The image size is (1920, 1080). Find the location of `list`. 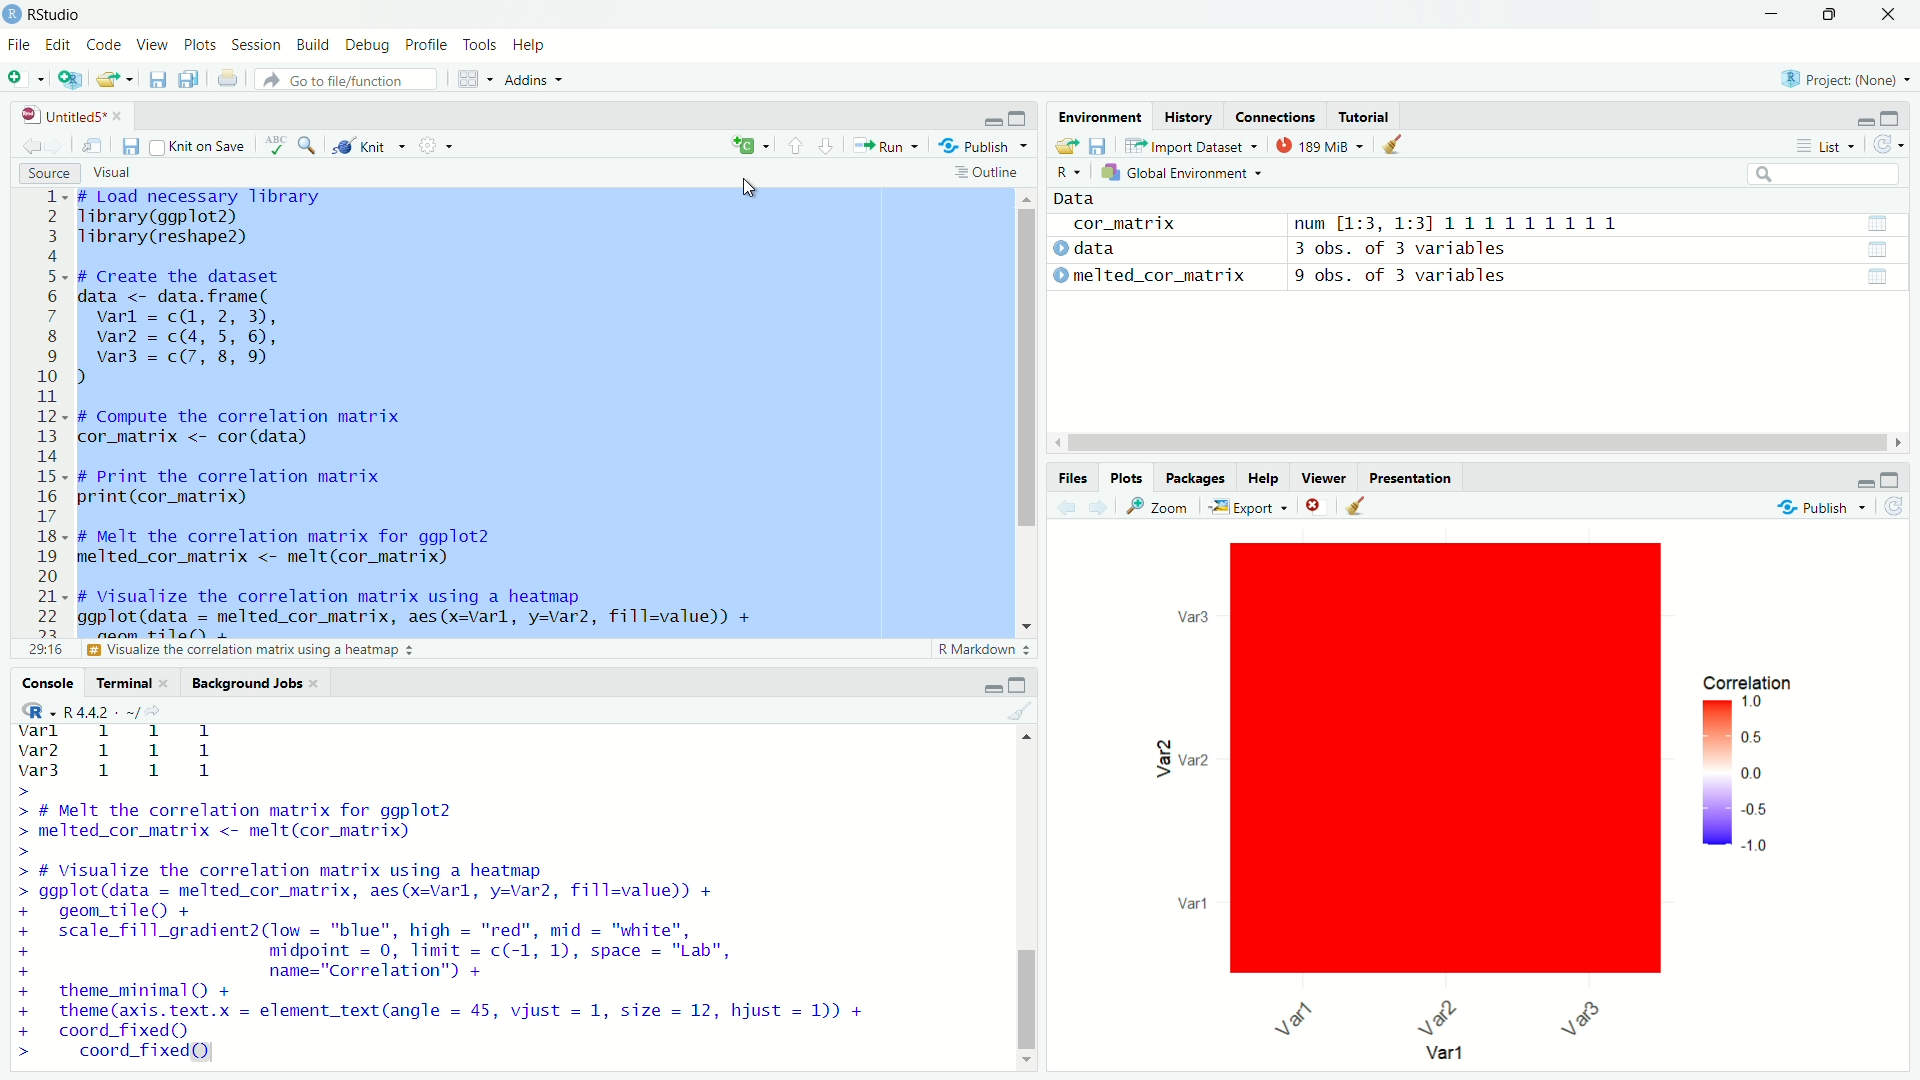

list is located at coordinates (1827, 145).